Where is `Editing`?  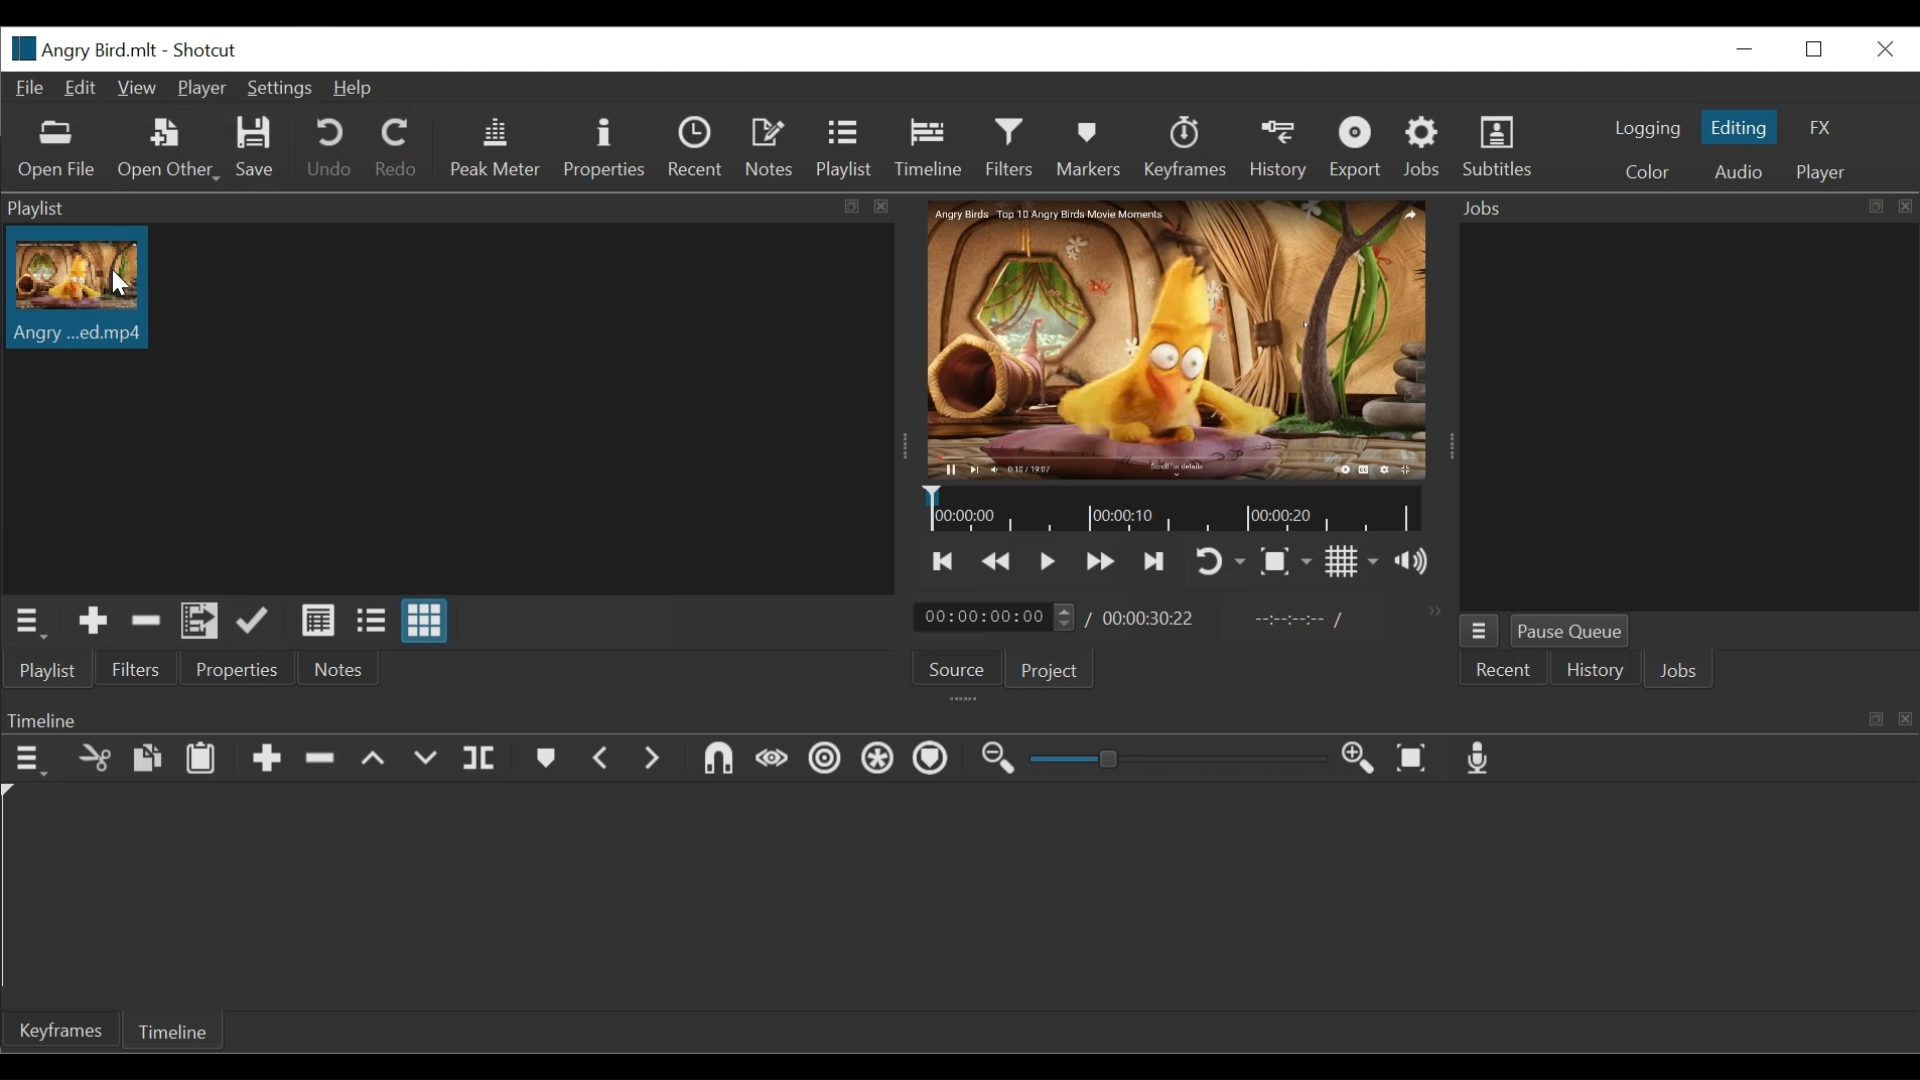 Editing is located at coordinates (1738, 126).